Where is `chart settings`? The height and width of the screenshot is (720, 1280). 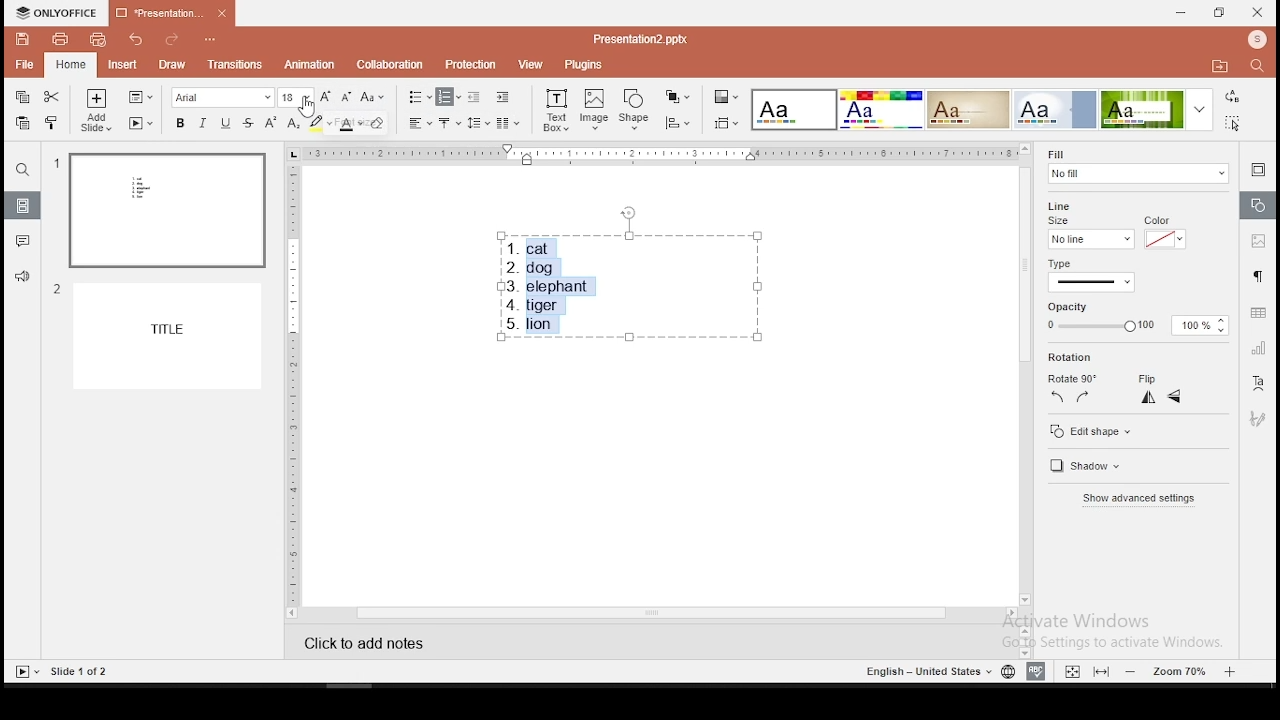
chart settings is located at coordinates (1257, 349).